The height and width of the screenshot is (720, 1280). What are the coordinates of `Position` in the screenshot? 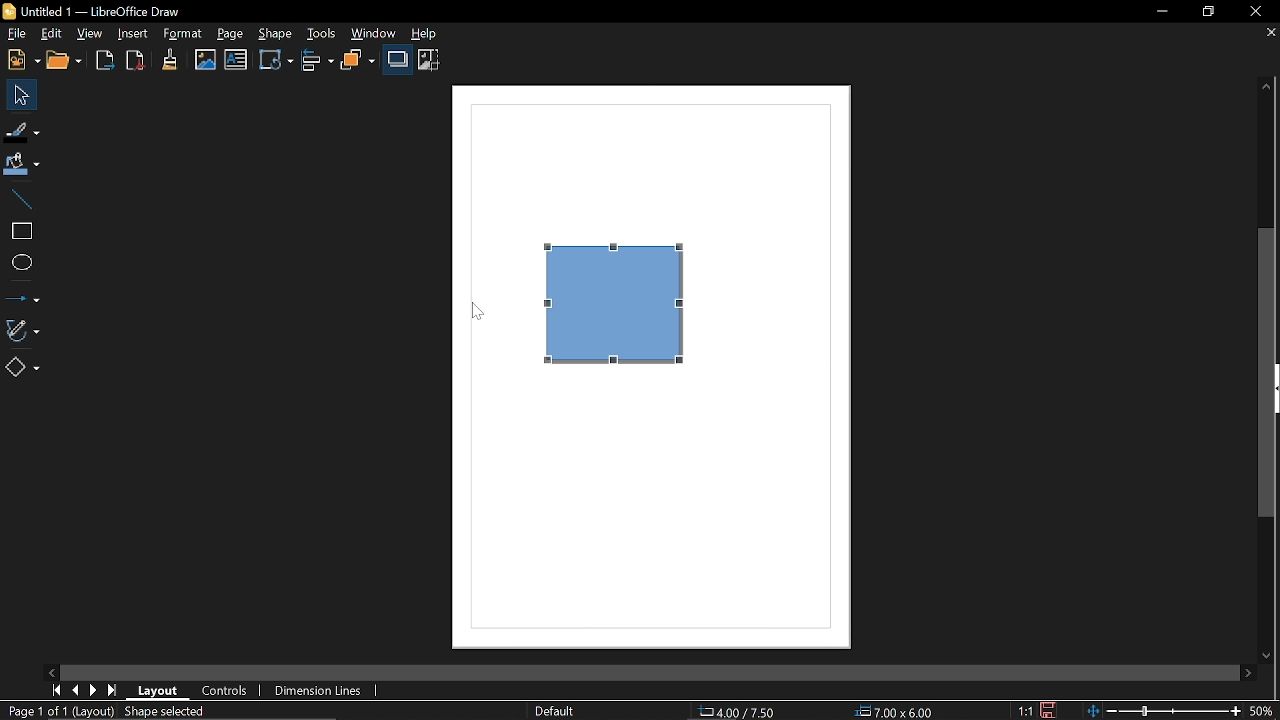 It's located at (740, 712).